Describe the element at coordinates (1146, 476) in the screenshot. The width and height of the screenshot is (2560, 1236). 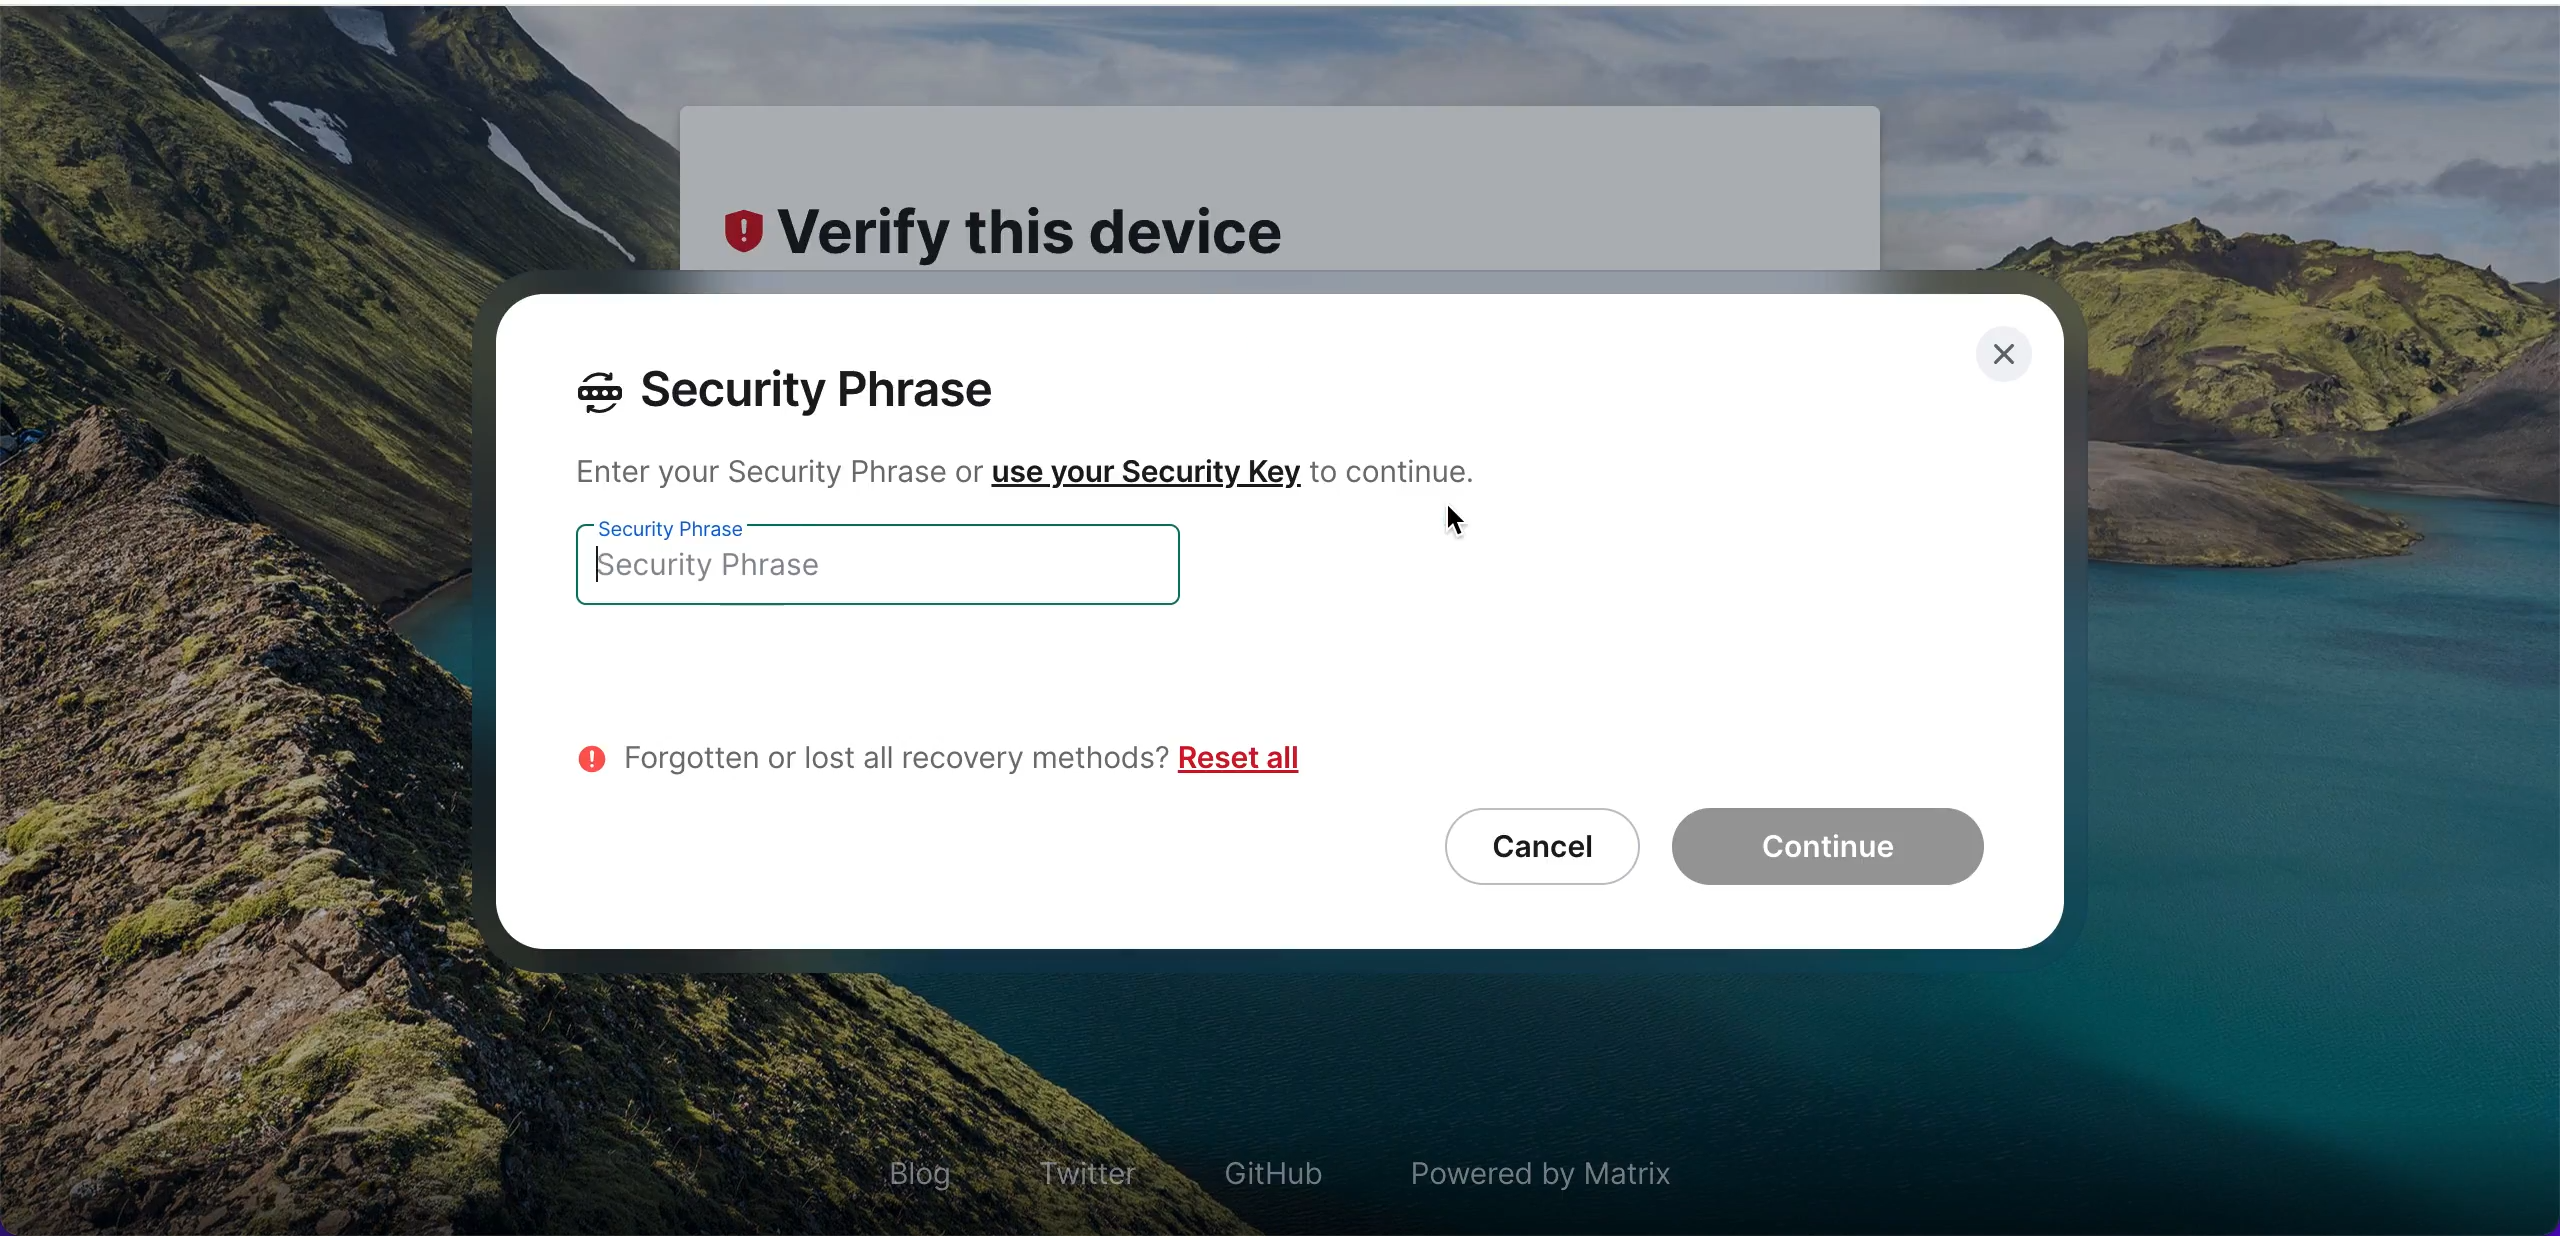
I see `use your security key` at that location.